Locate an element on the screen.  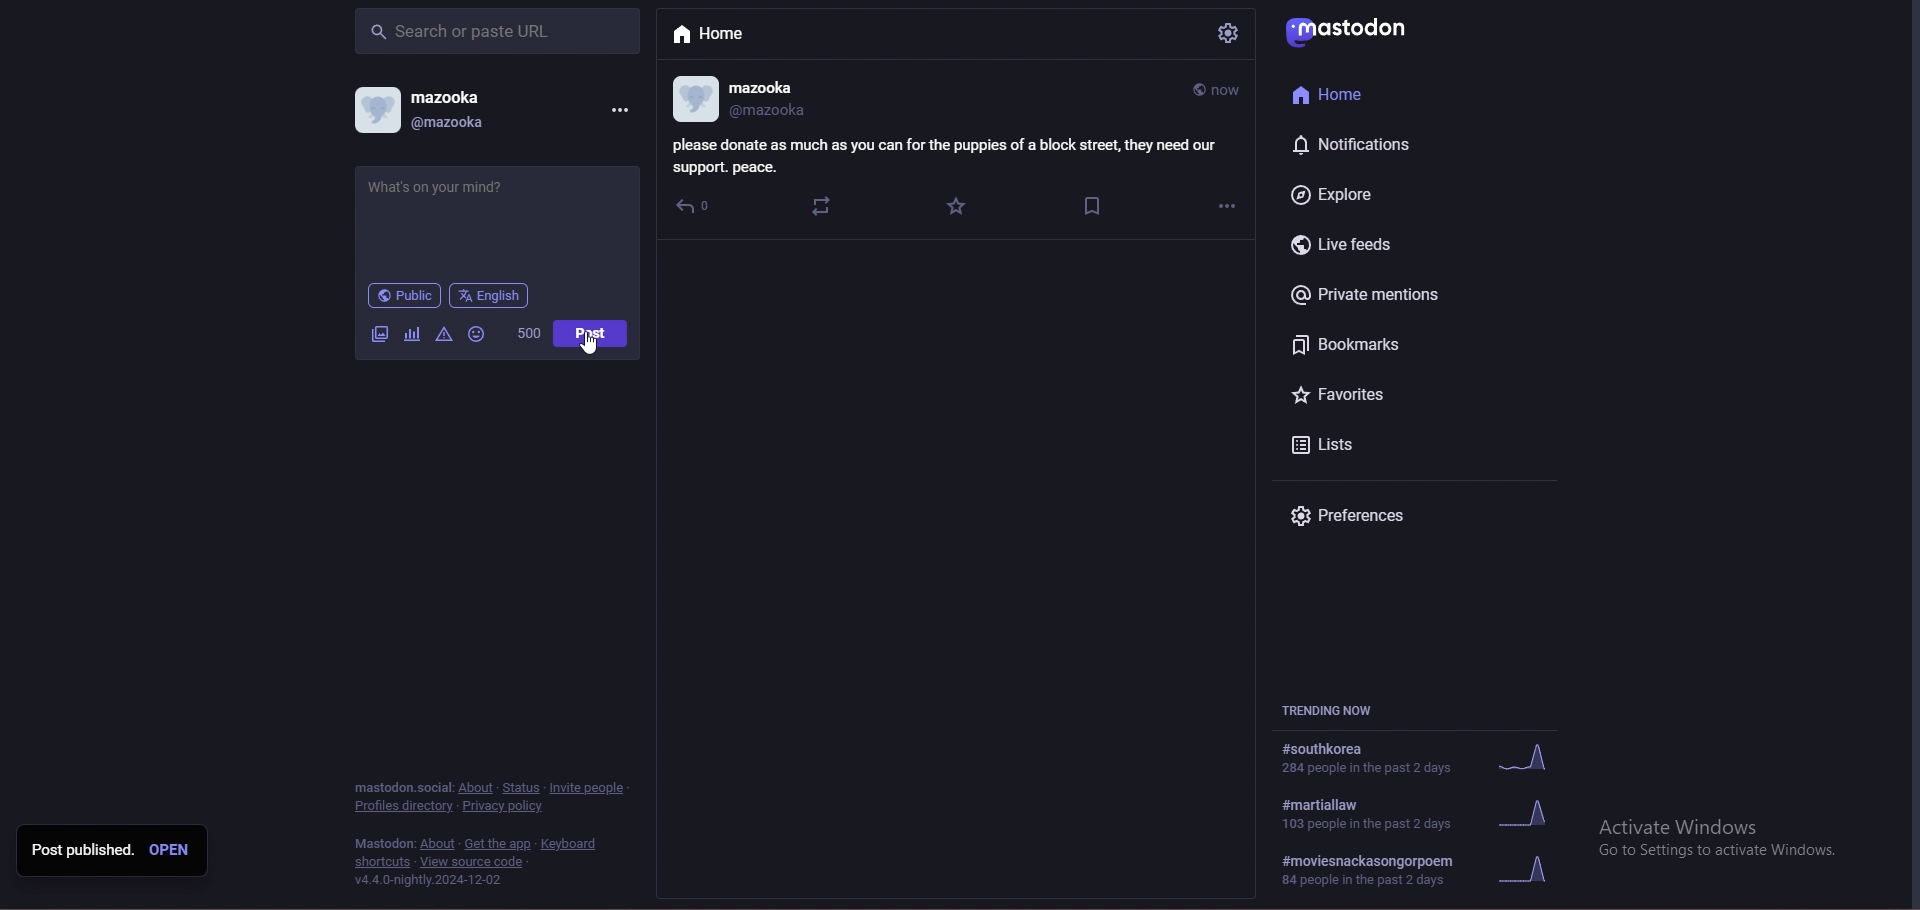
home is located at coordinates (728, 35).